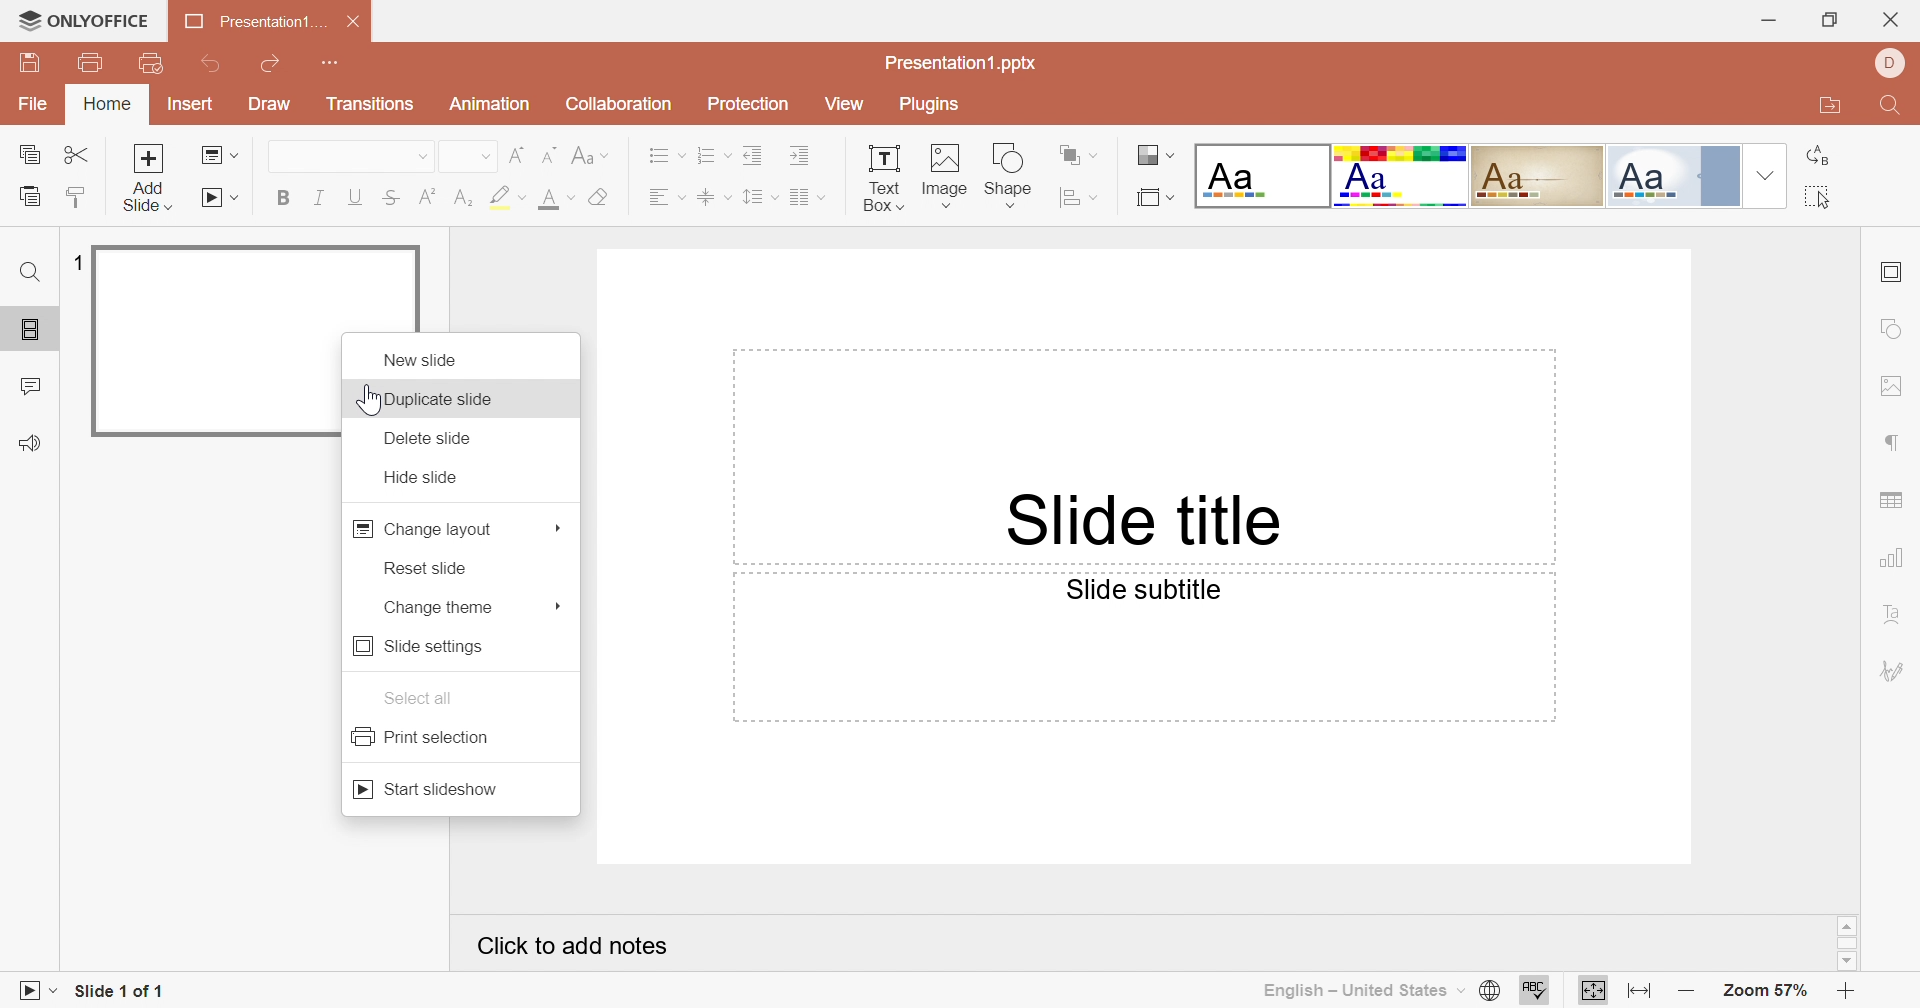  What do you see at coordinates (215, 63) in the screenshot?
I see `Undo` at bounding box center [215, 63].